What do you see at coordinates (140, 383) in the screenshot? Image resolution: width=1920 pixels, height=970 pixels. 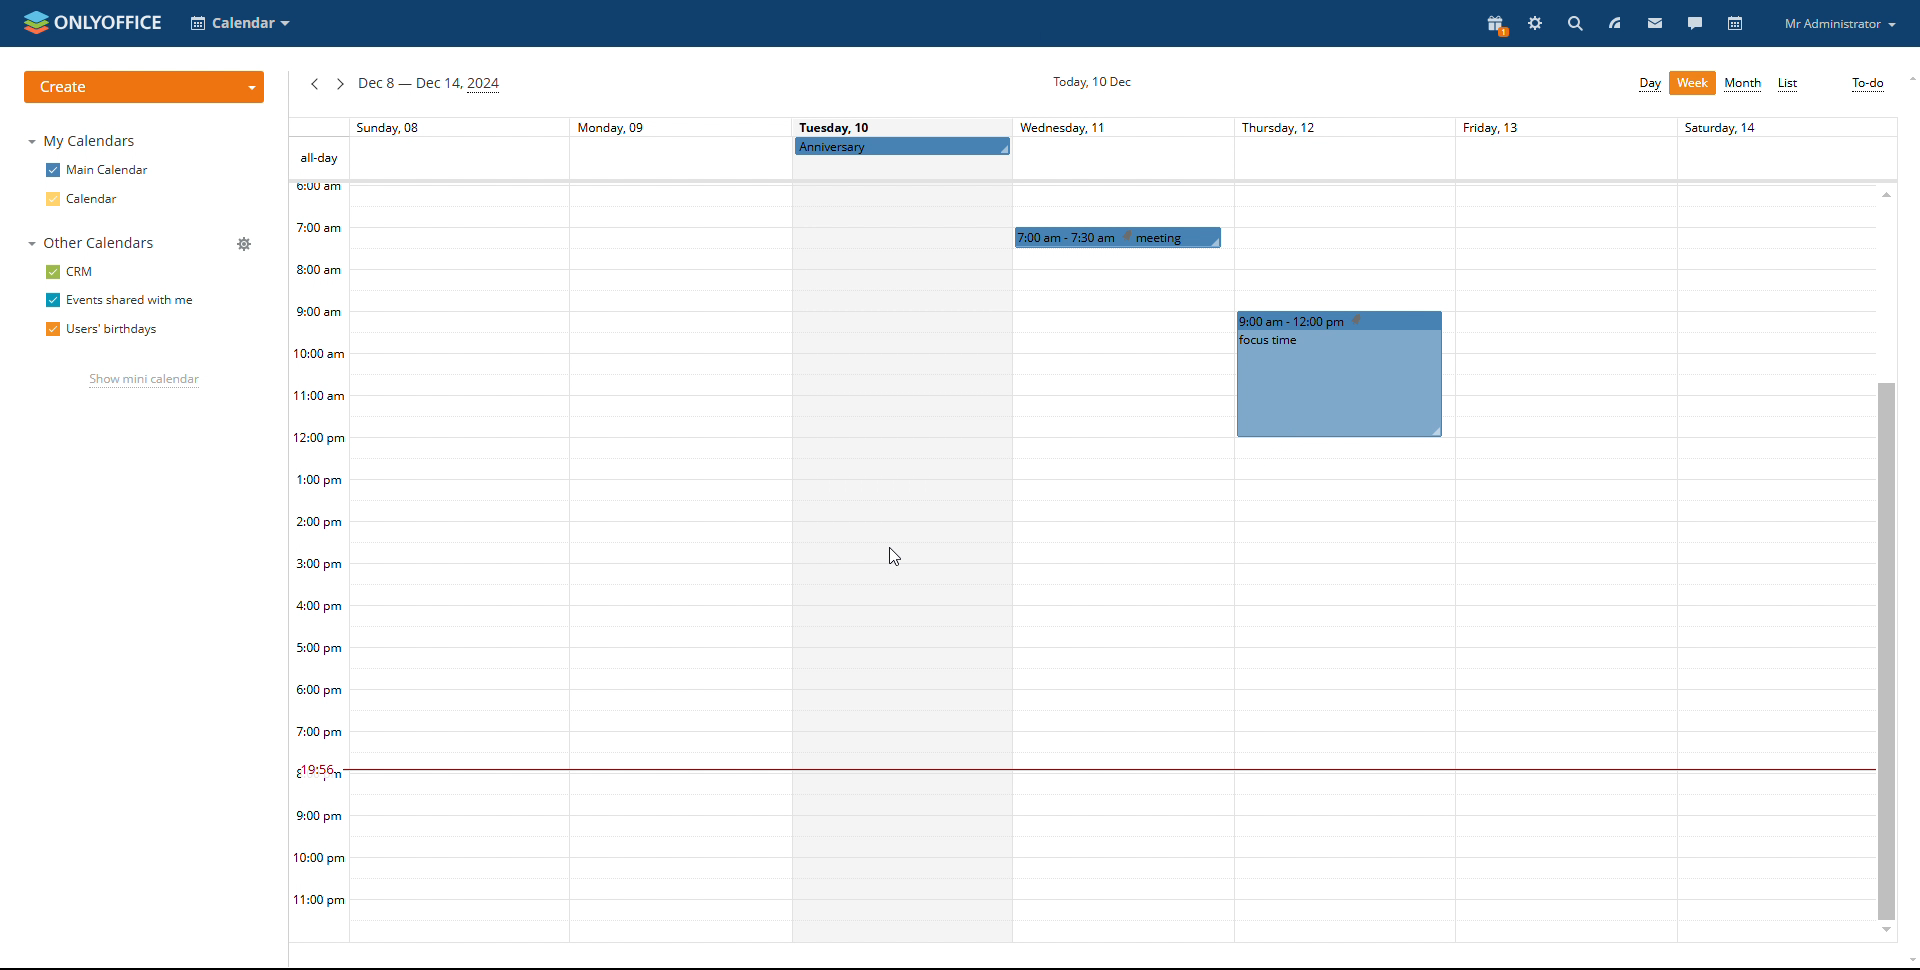 I see `show mini calendar` at bounding box center [140, 383].